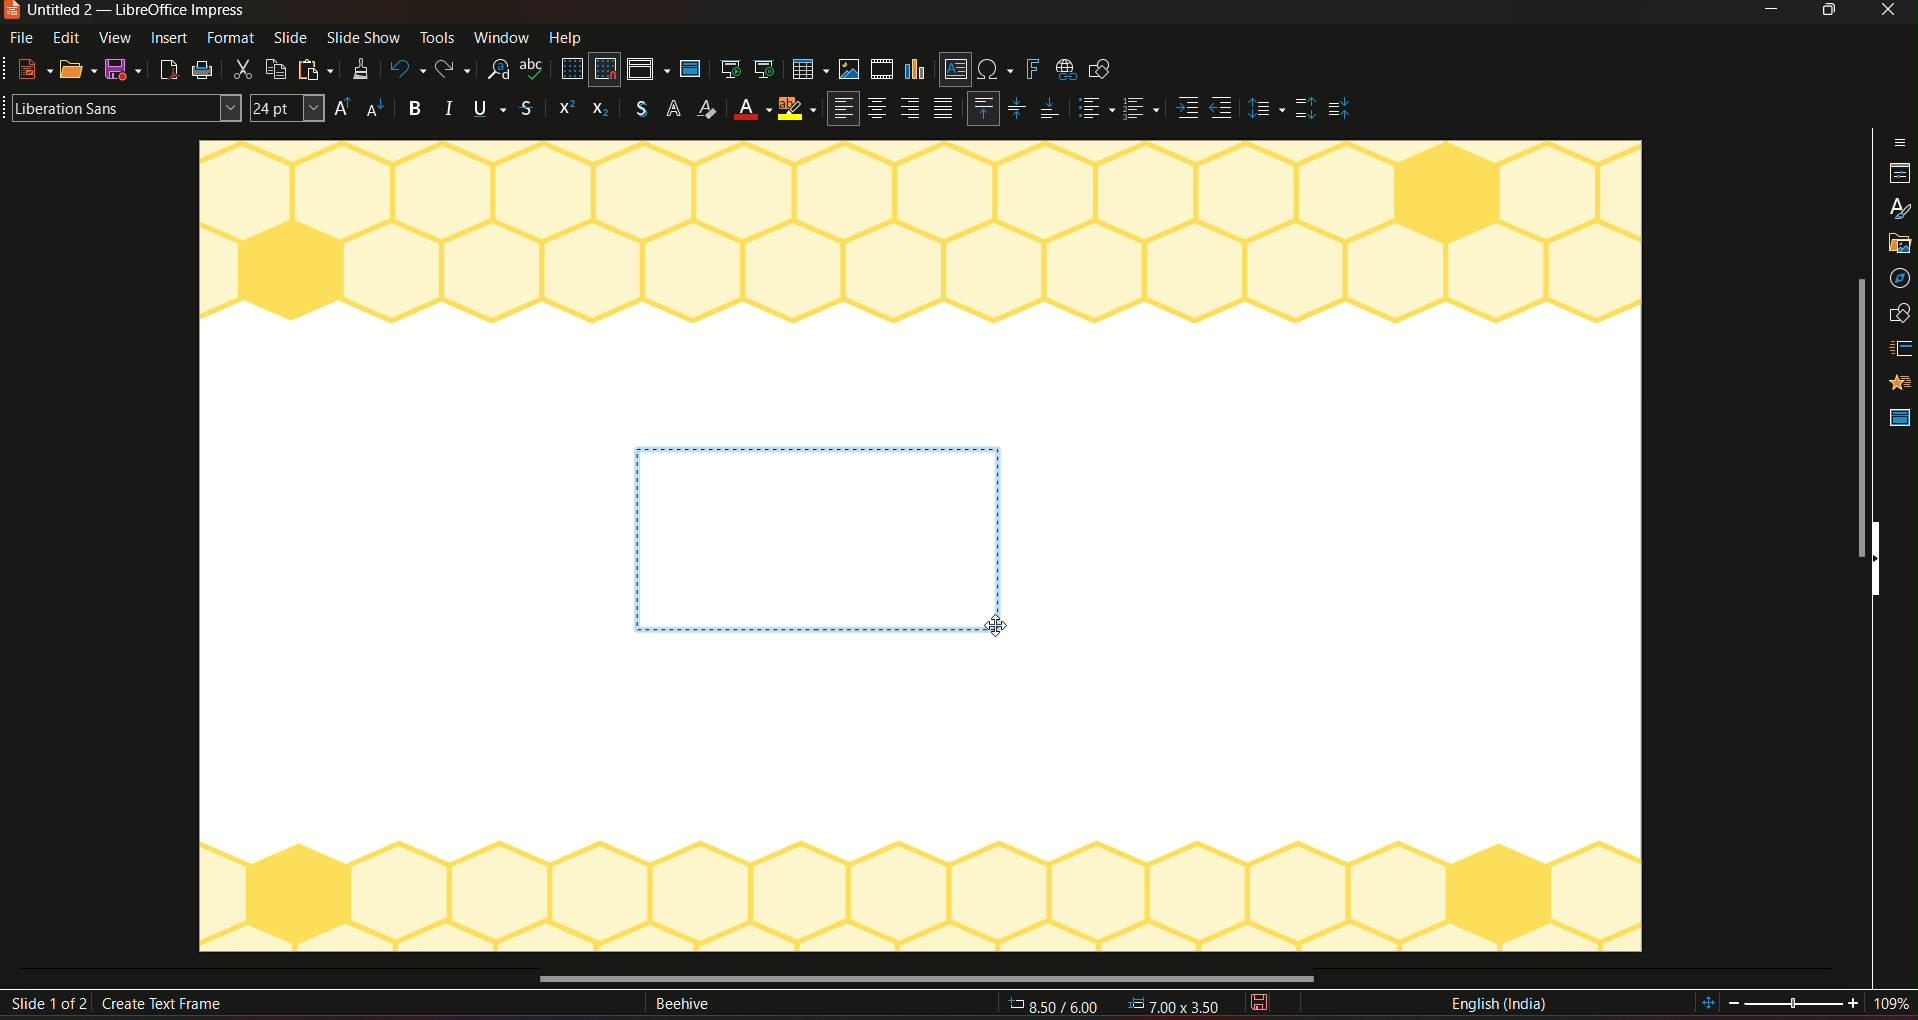 The width and height of the screenshot is (1918, 1020). I want to click on sidebar settings, so click(1899, 102).